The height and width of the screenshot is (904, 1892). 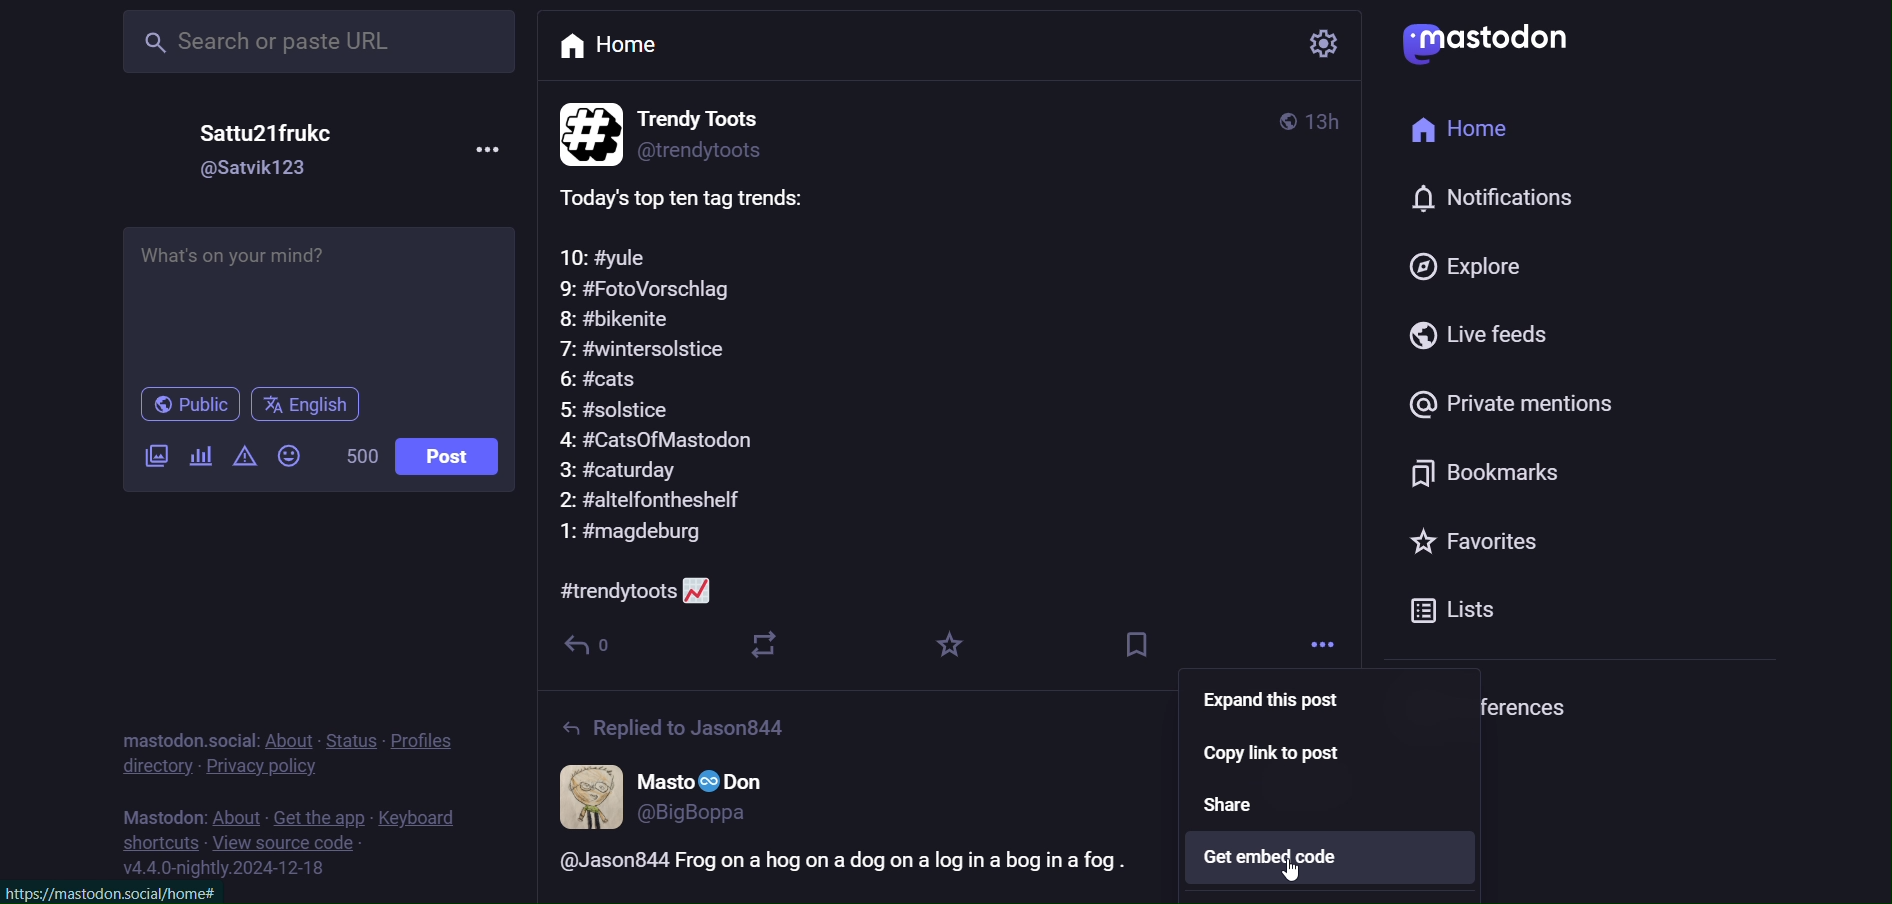 What do you see at coordinates (424, 816) in the screenshot?
I see `keyboard` at bounding box center [424, 816].